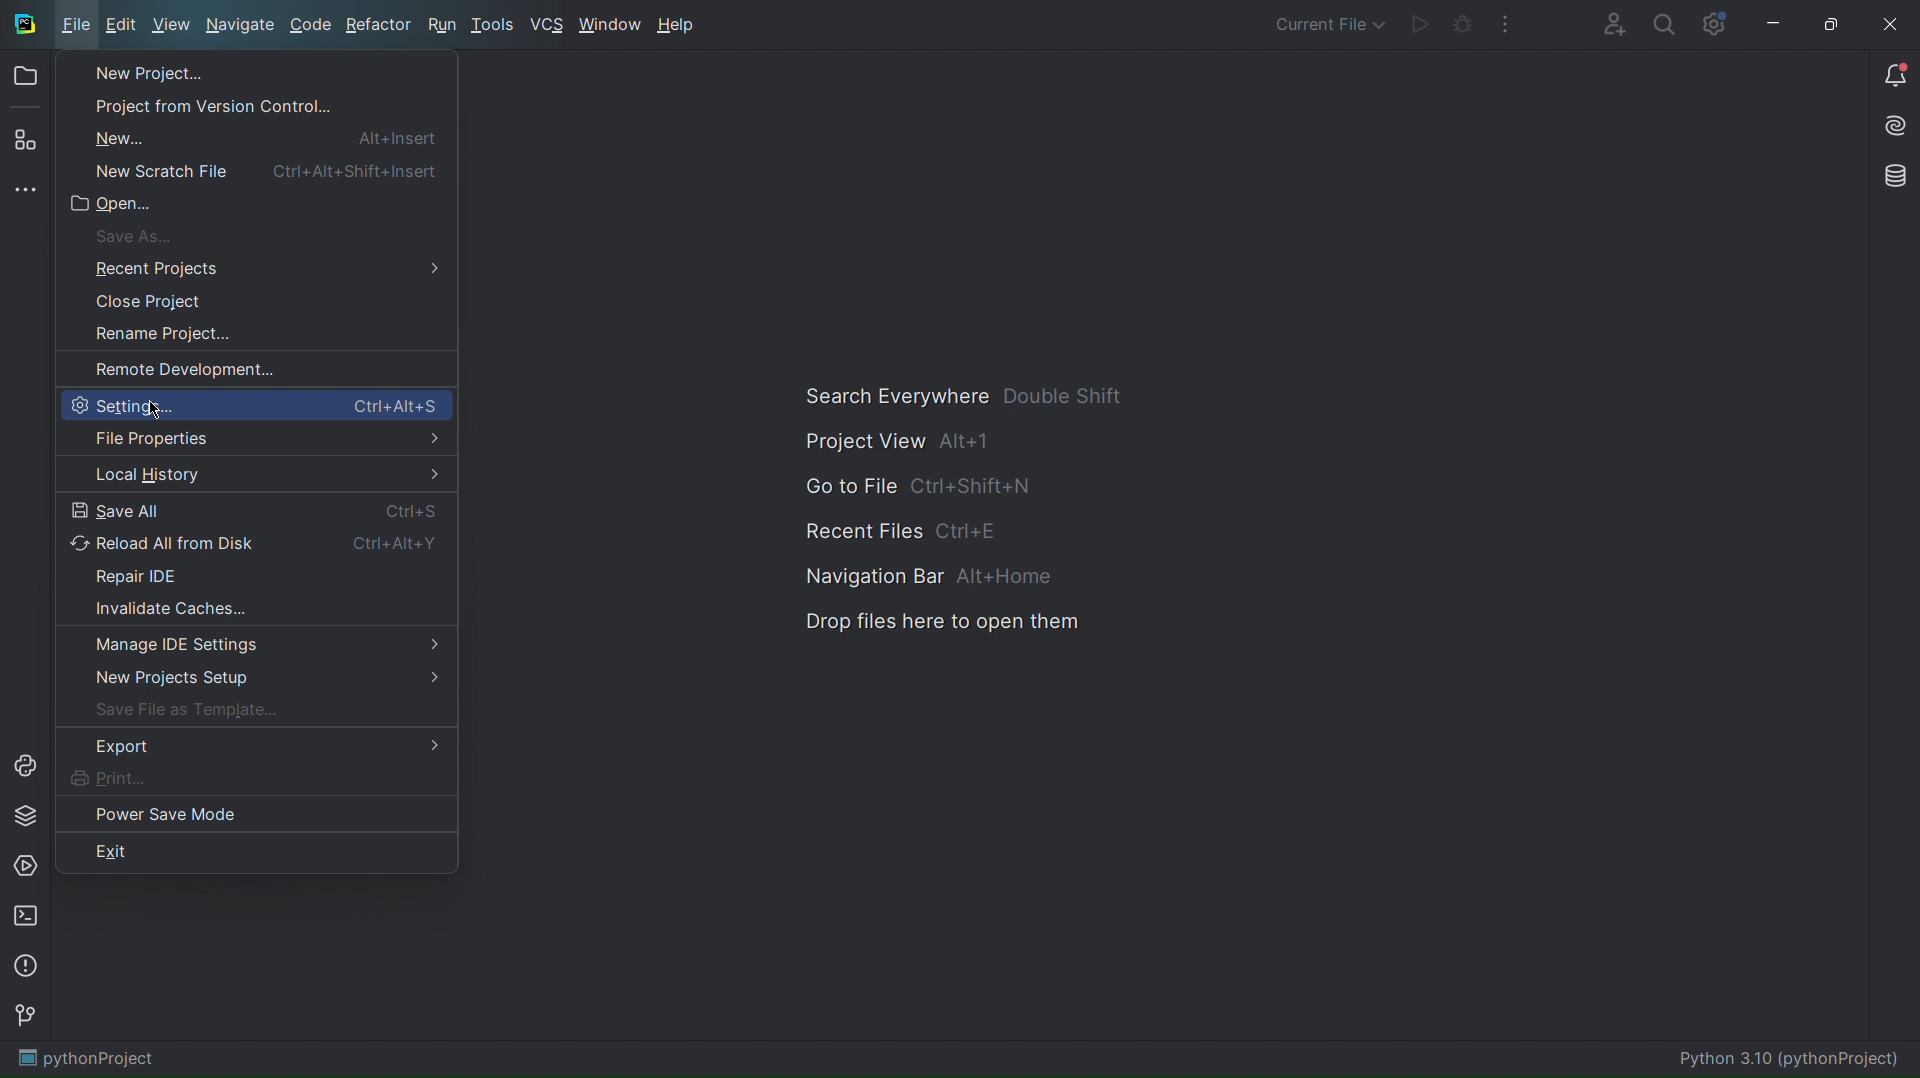  What do you see at coordinates (29, 1020) in the screenshot?
I see `Version Control` at bounding box center [29, 1020].